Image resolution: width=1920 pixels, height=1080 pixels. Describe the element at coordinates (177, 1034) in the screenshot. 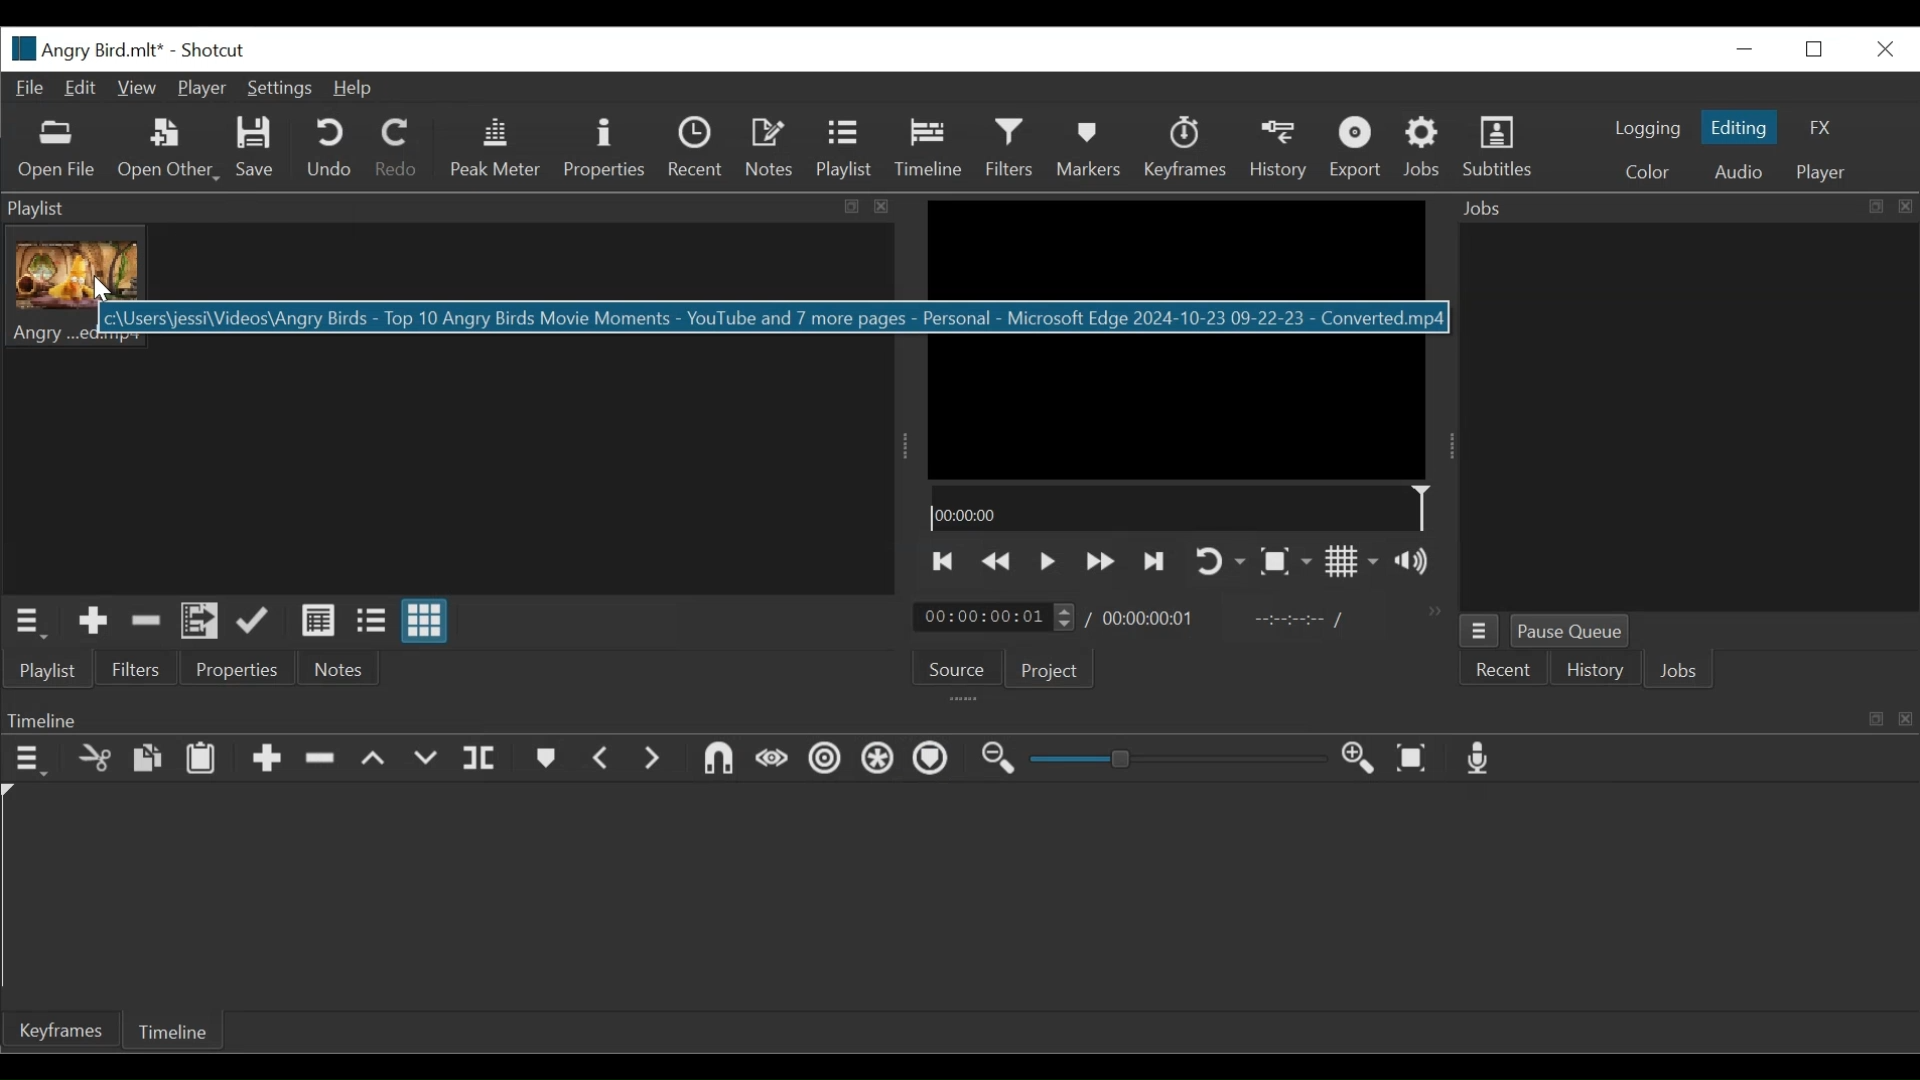

I see `Timeline` at that location.